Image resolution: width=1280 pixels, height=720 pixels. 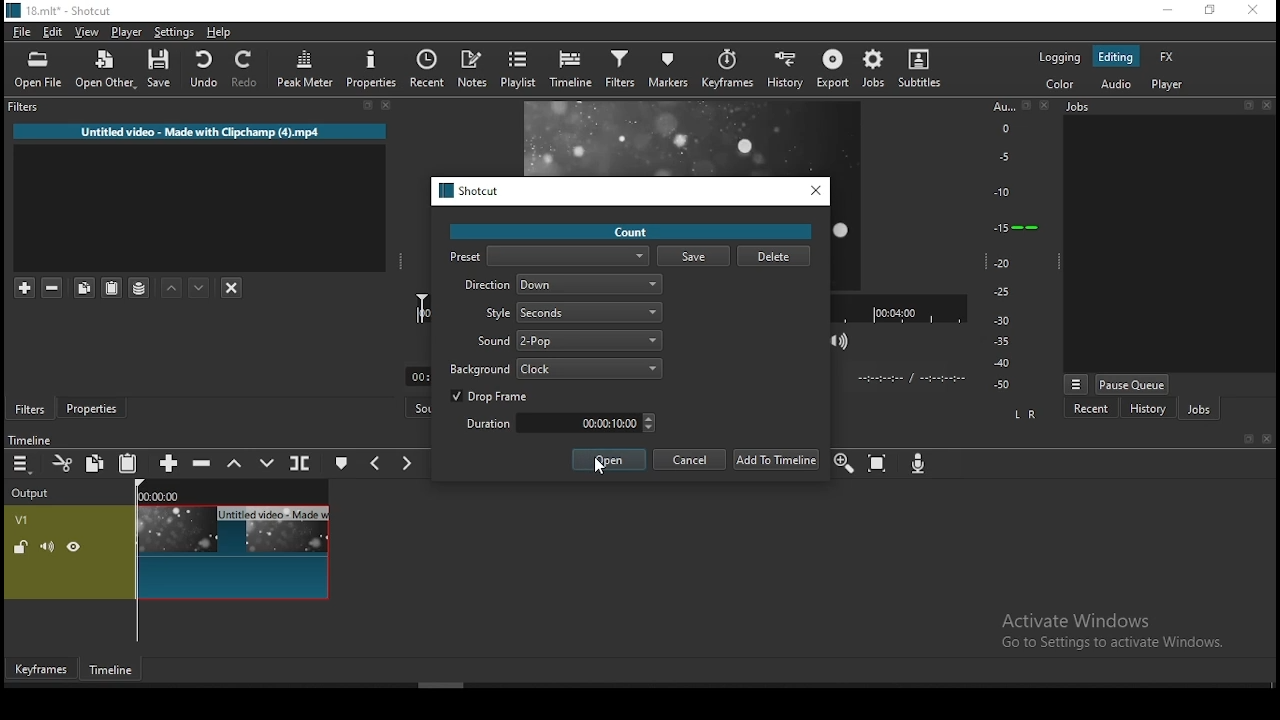 I want to click on menu, so click(x=23, y=464).